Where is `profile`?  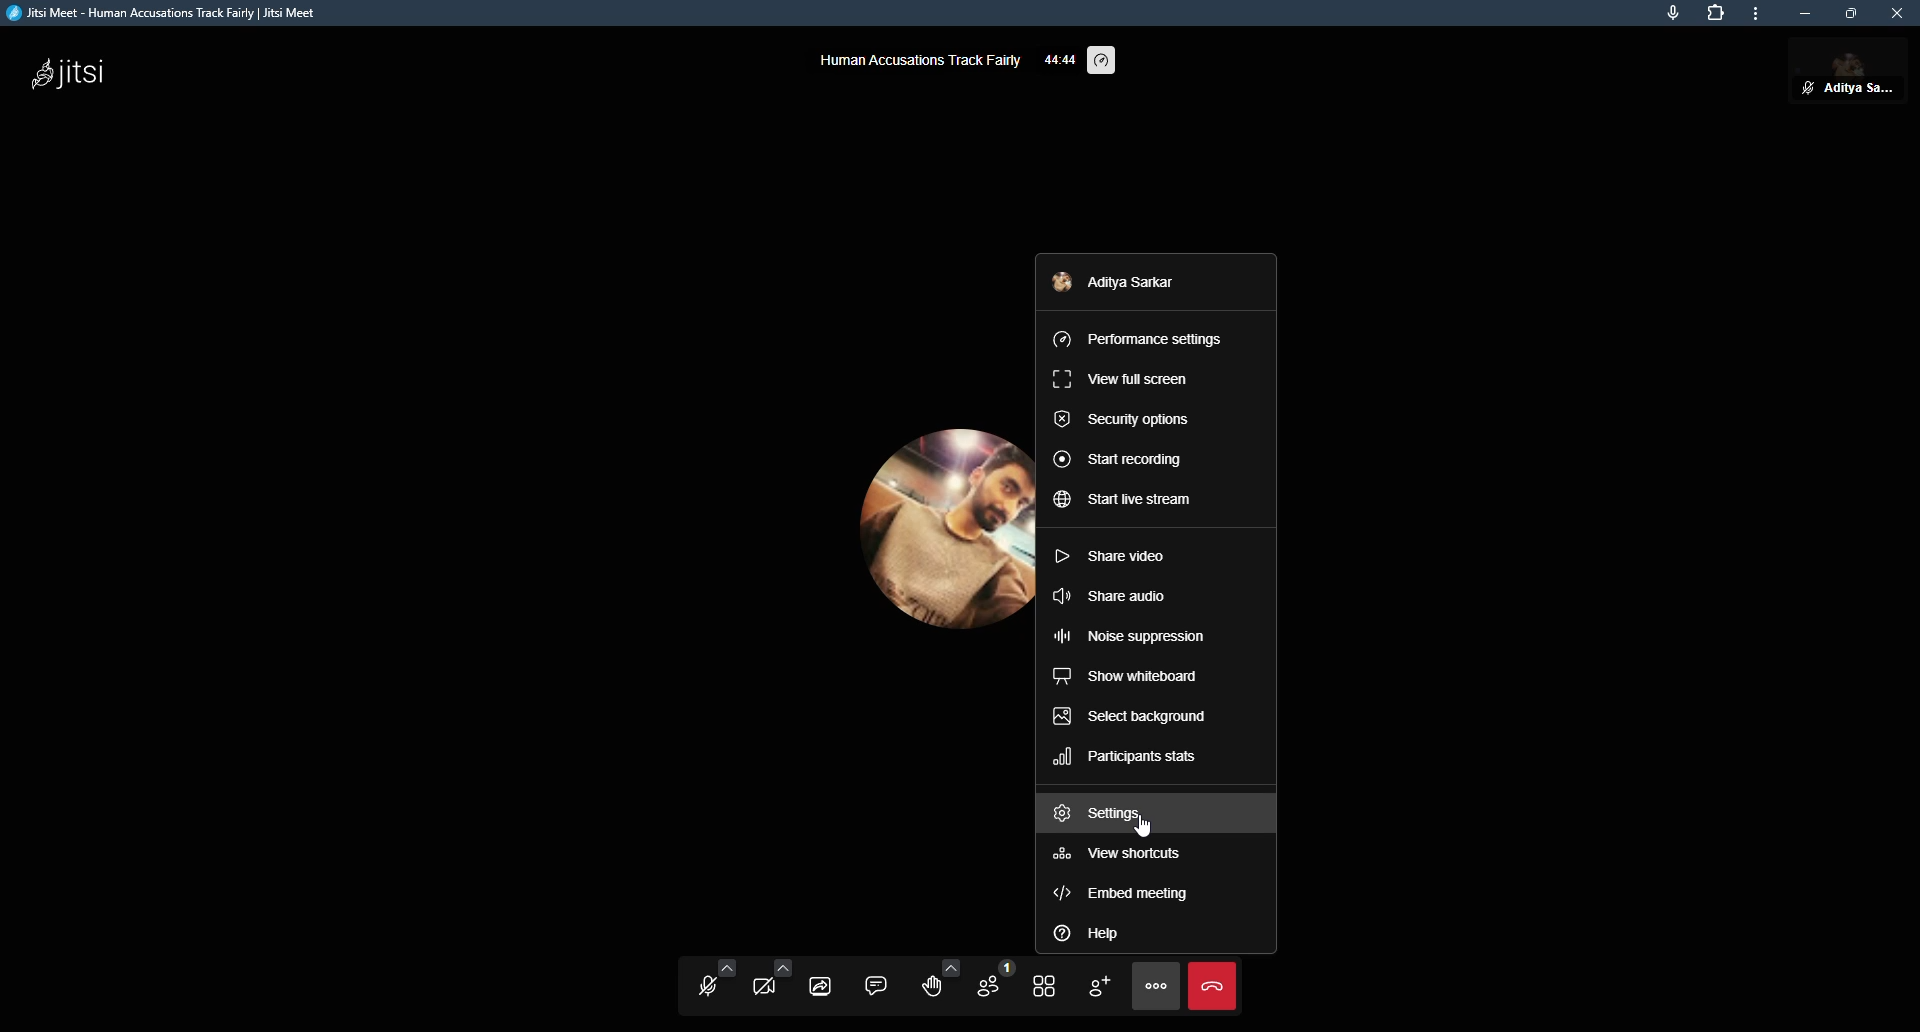
profile is located at coordinates (1120, 283).